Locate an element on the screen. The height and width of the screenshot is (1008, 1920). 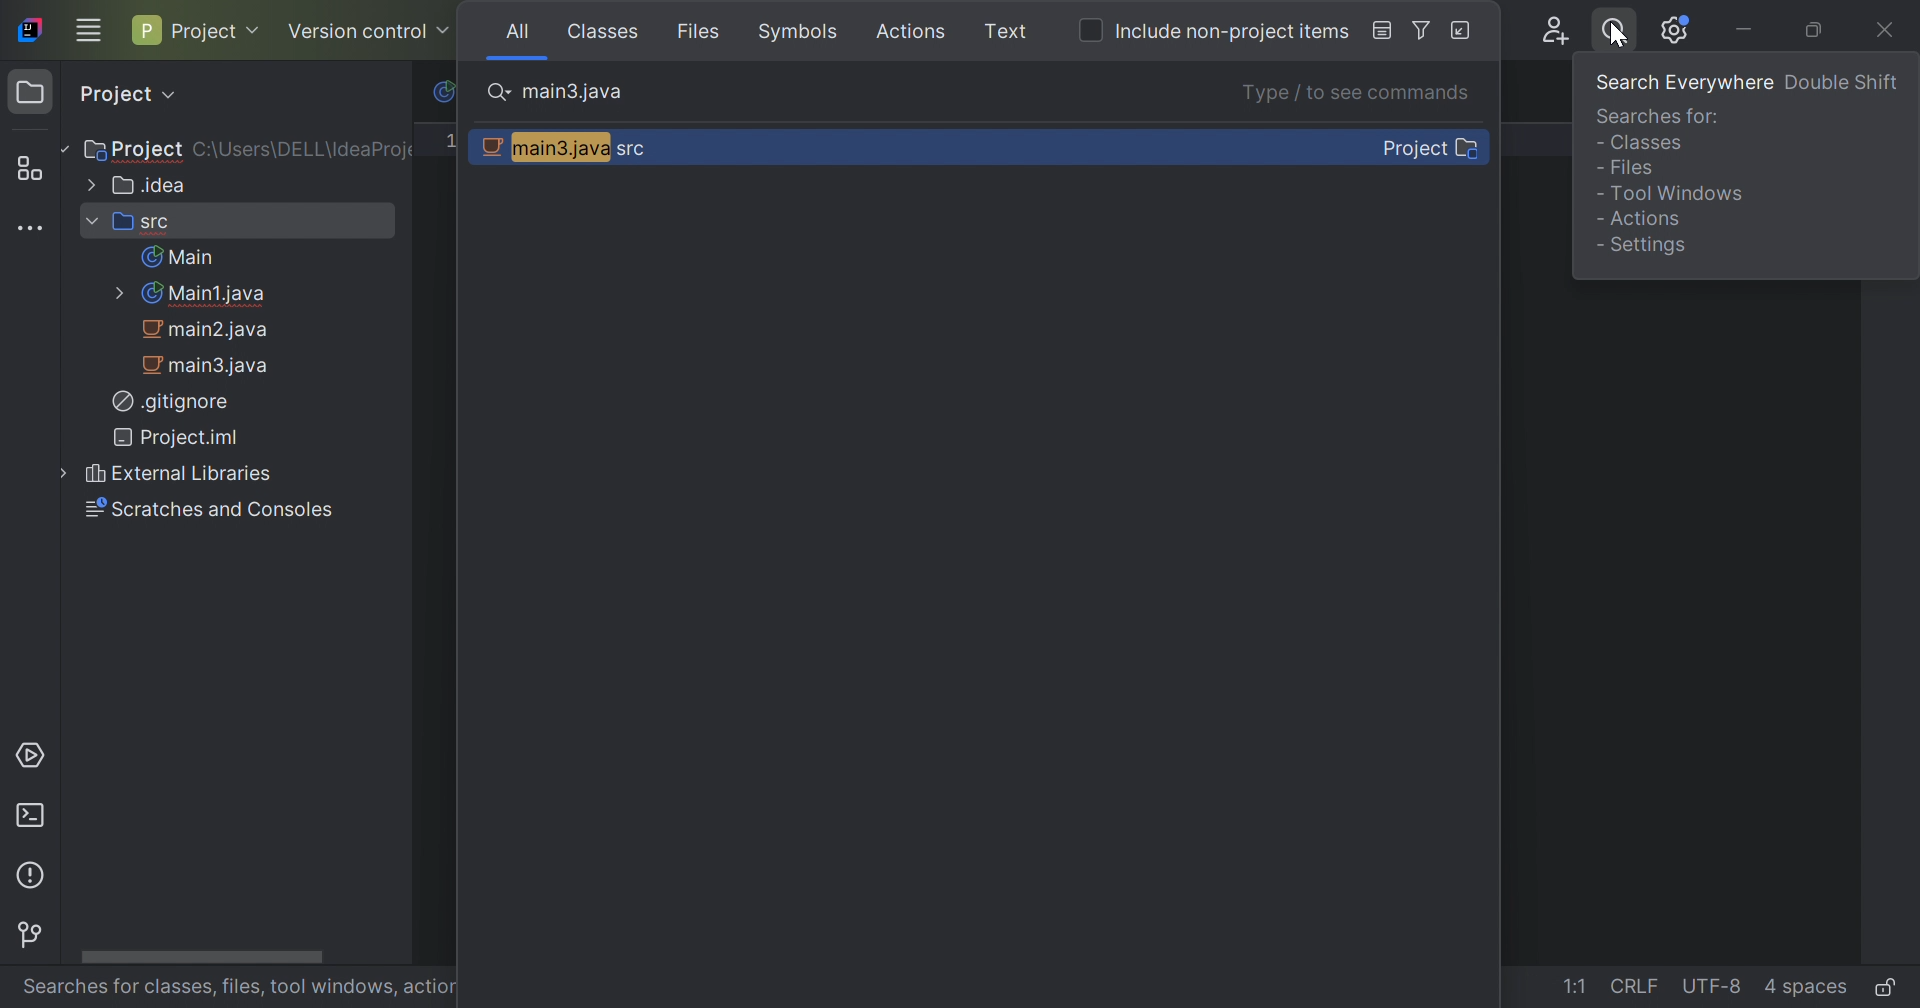
Project is located at coordinates (198, 32).